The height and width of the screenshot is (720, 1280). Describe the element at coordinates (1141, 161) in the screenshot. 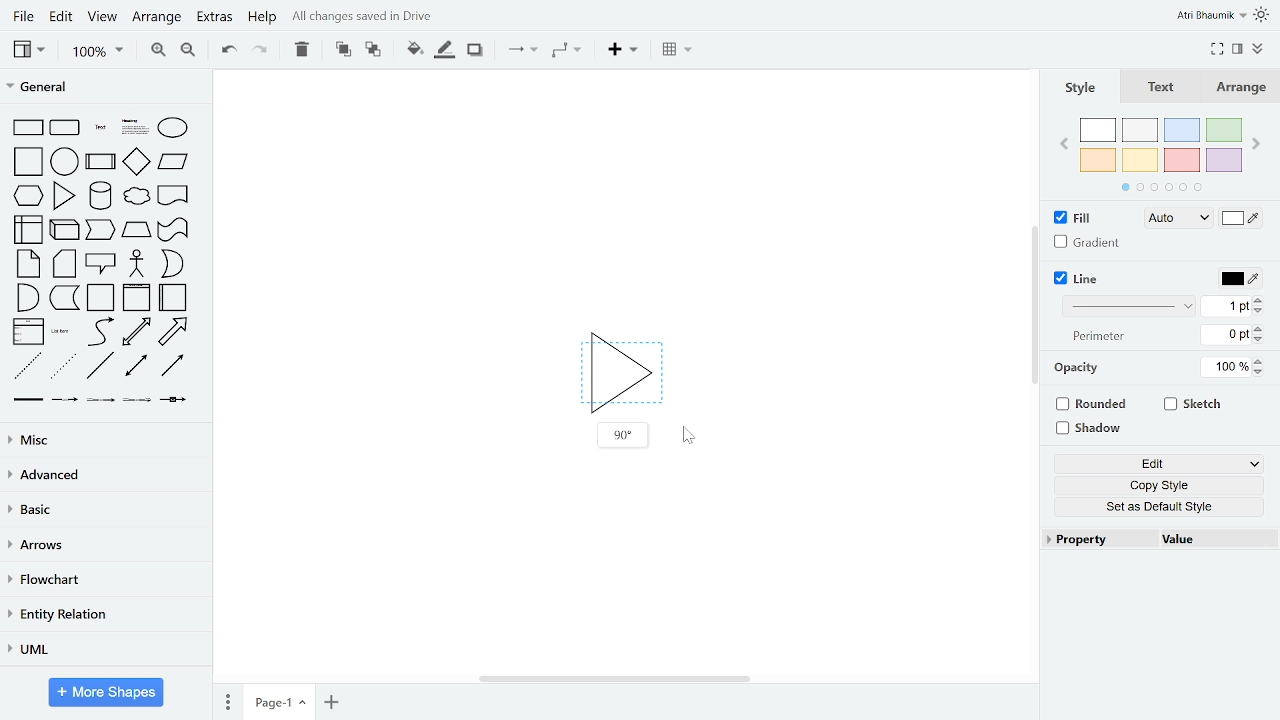

I see `yellow` at that location.